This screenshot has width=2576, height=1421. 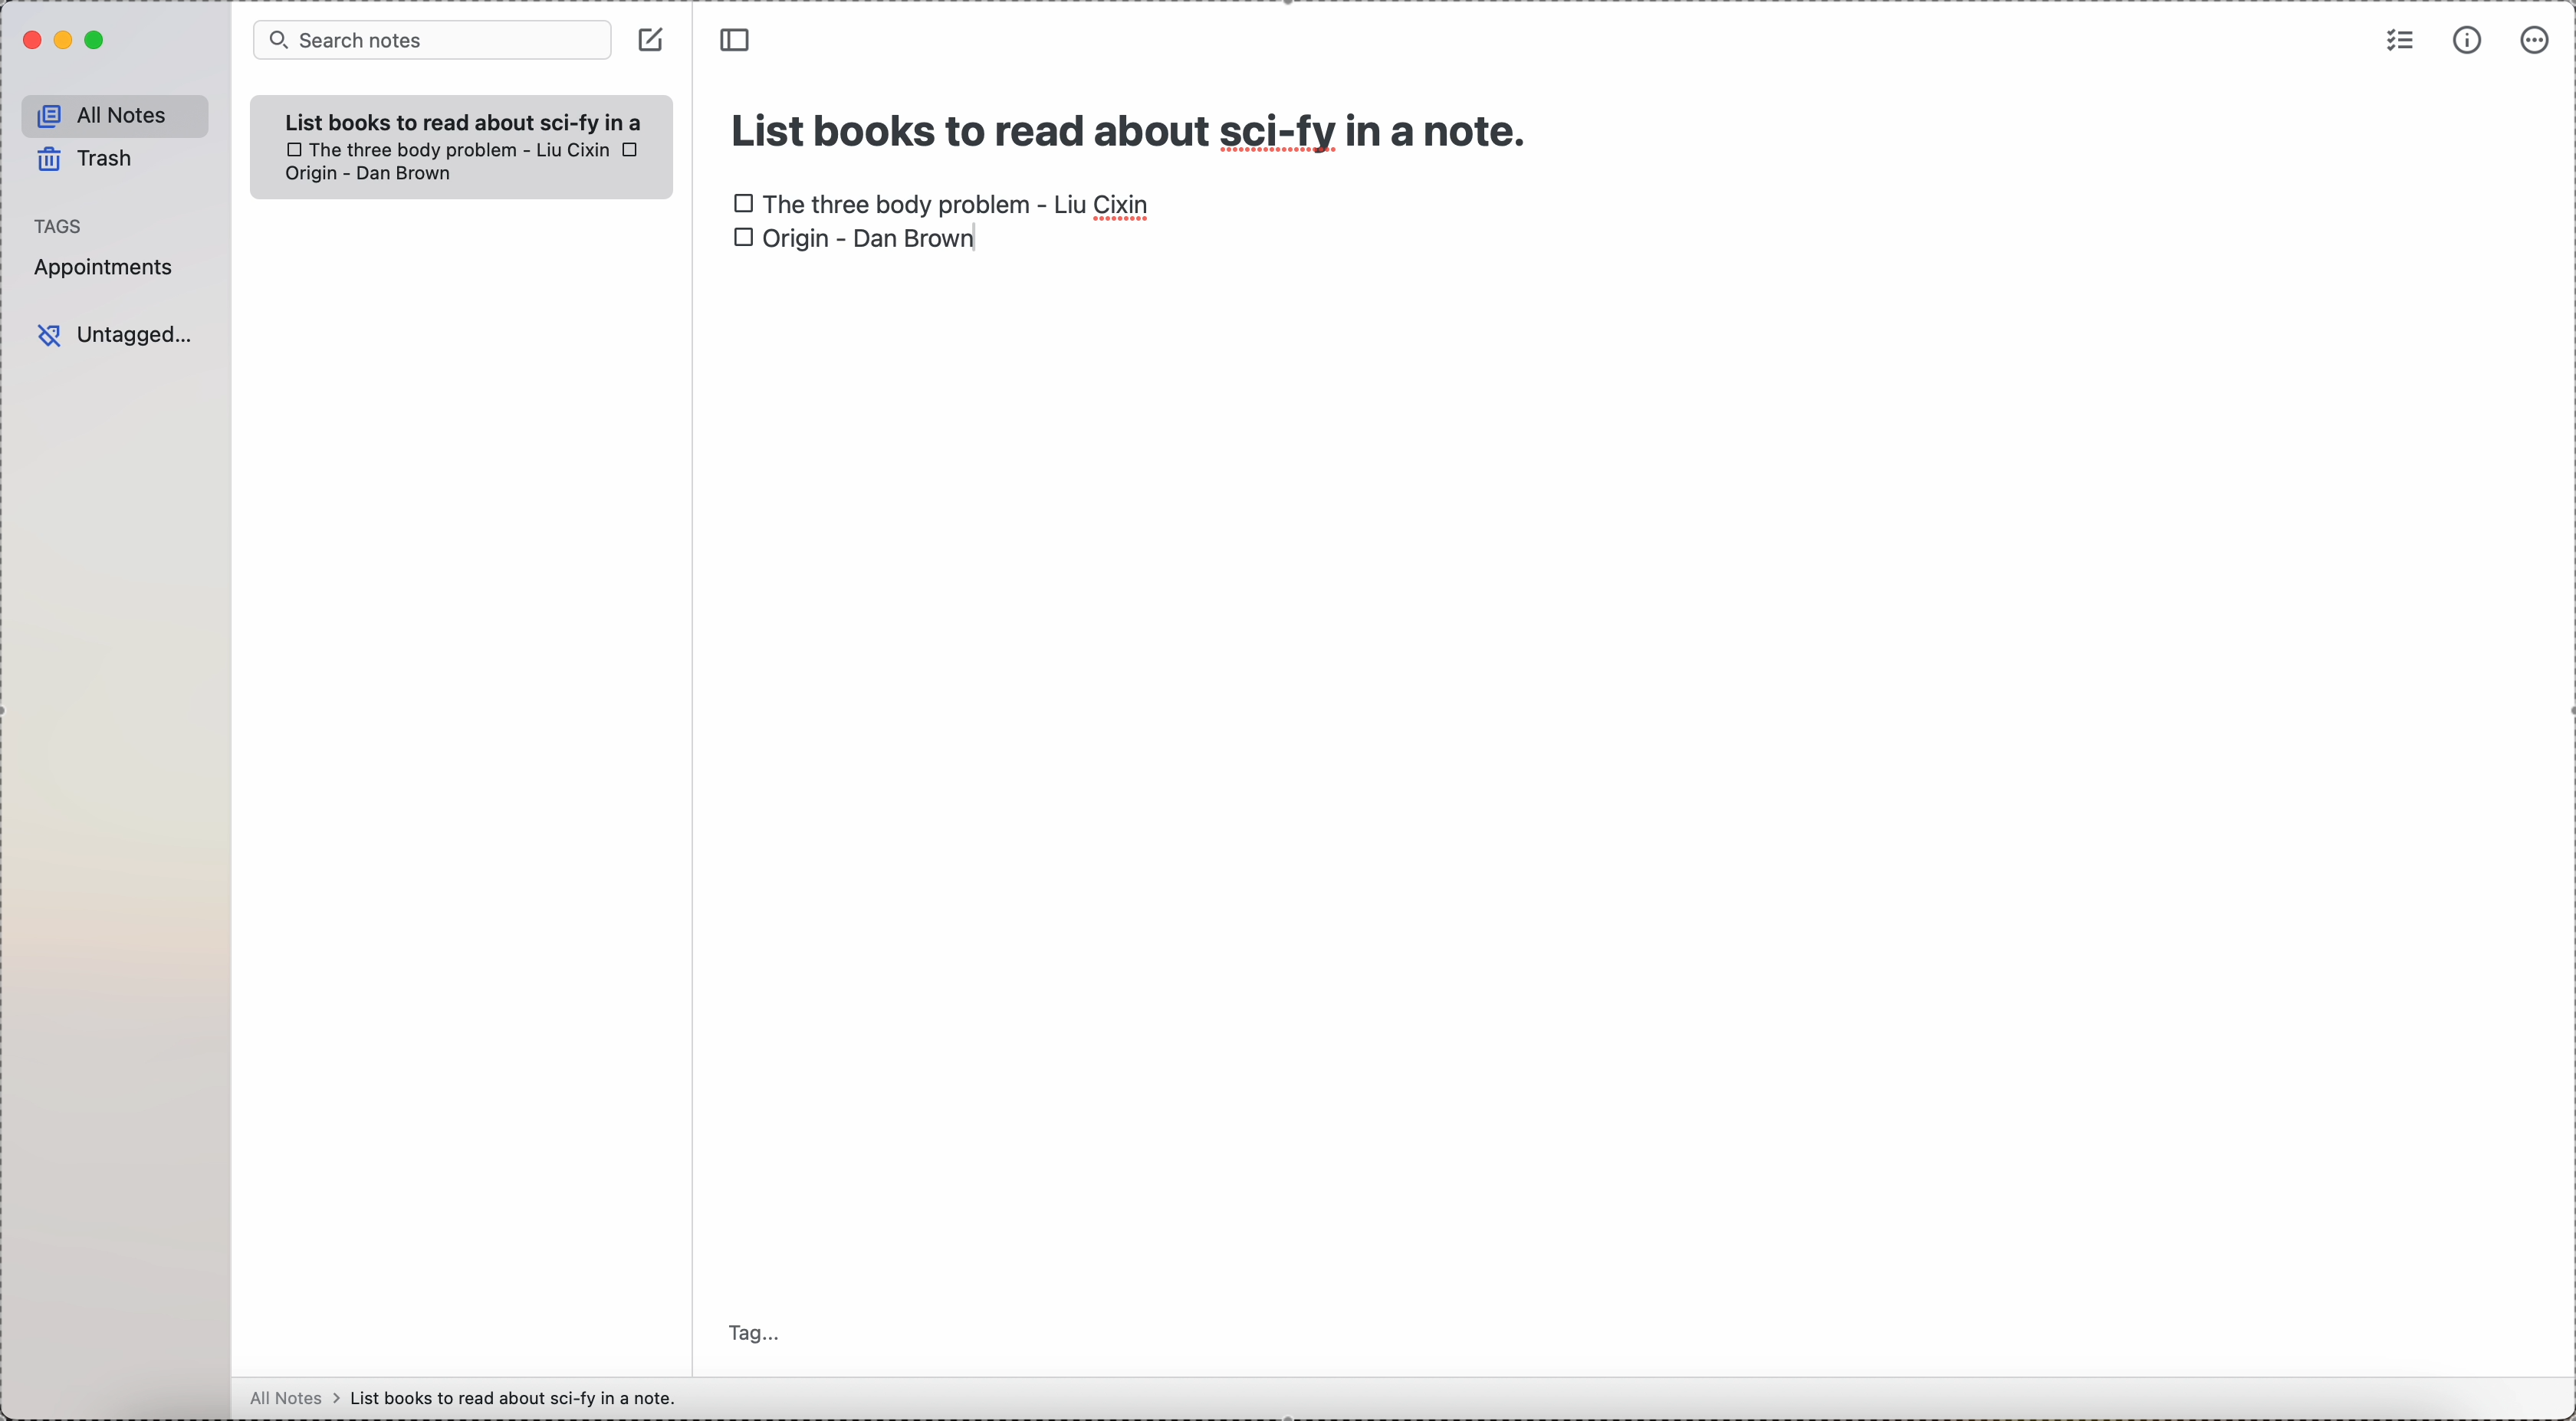 What do you see at coordinates (369, 175) in the screenshot?
I see `second book` at bounding box center [369, 175].